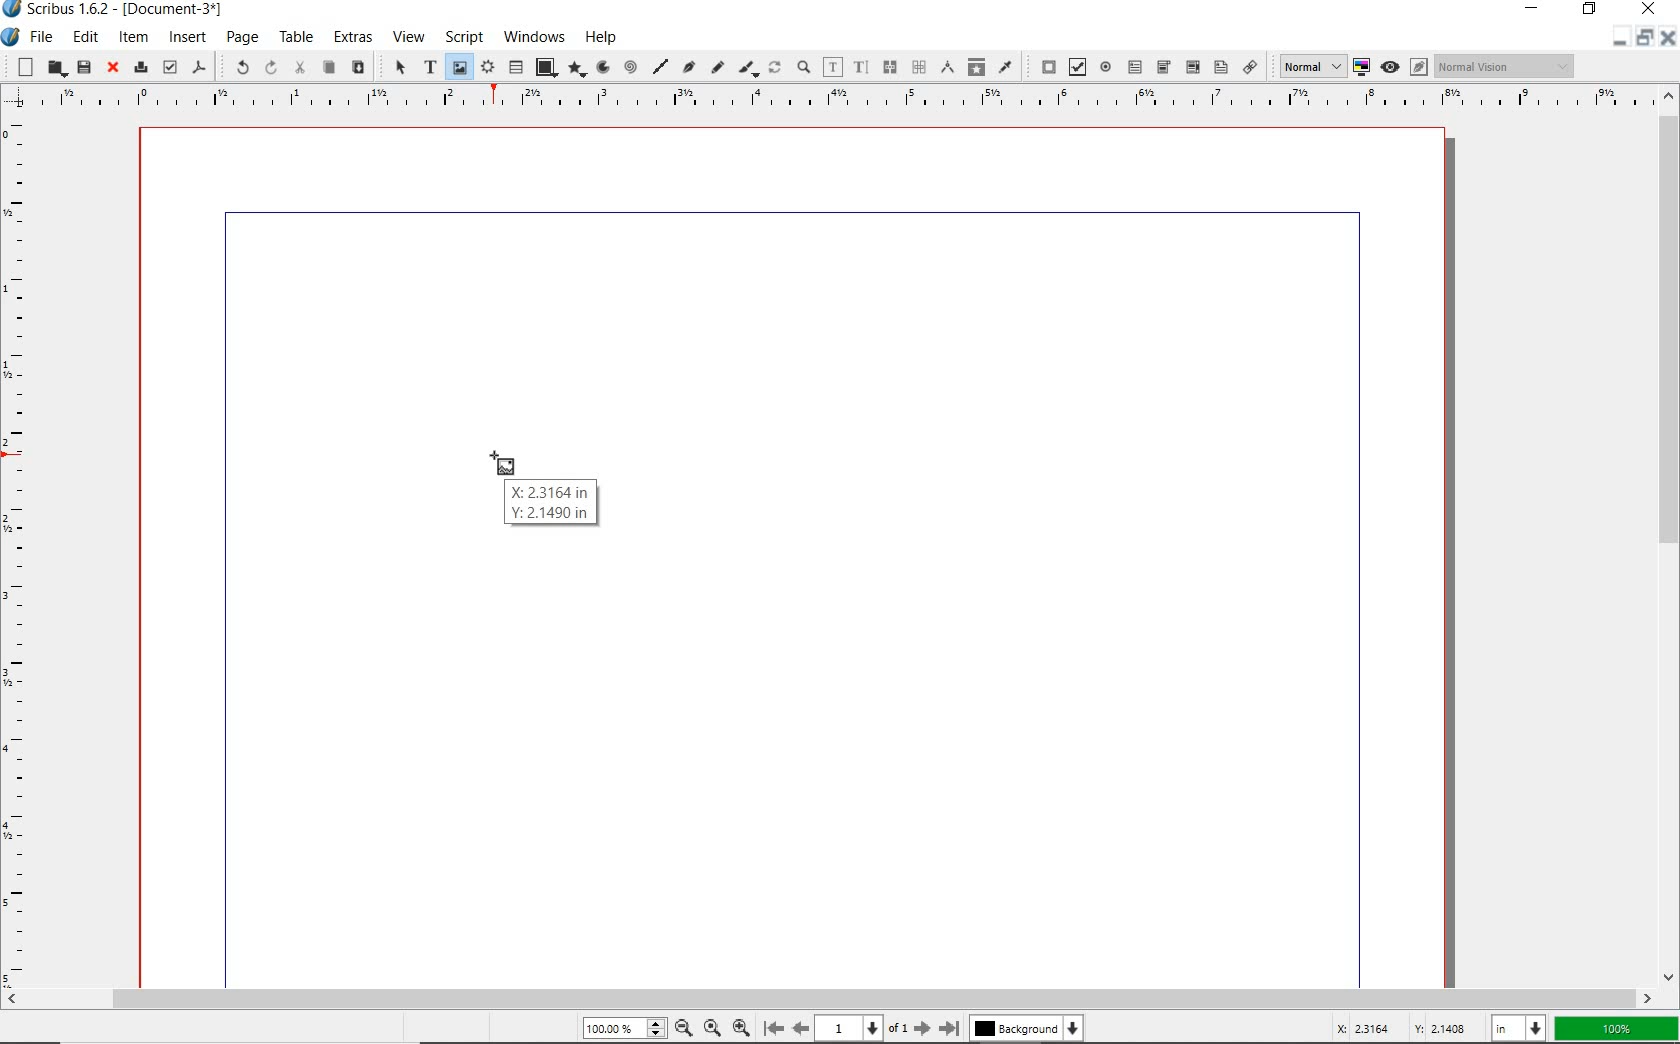 This screenshot has width=1680, height=1044. Describe the element at coordinates (1163, 67) in the screenshot. I see `pdf combo box` at that location.